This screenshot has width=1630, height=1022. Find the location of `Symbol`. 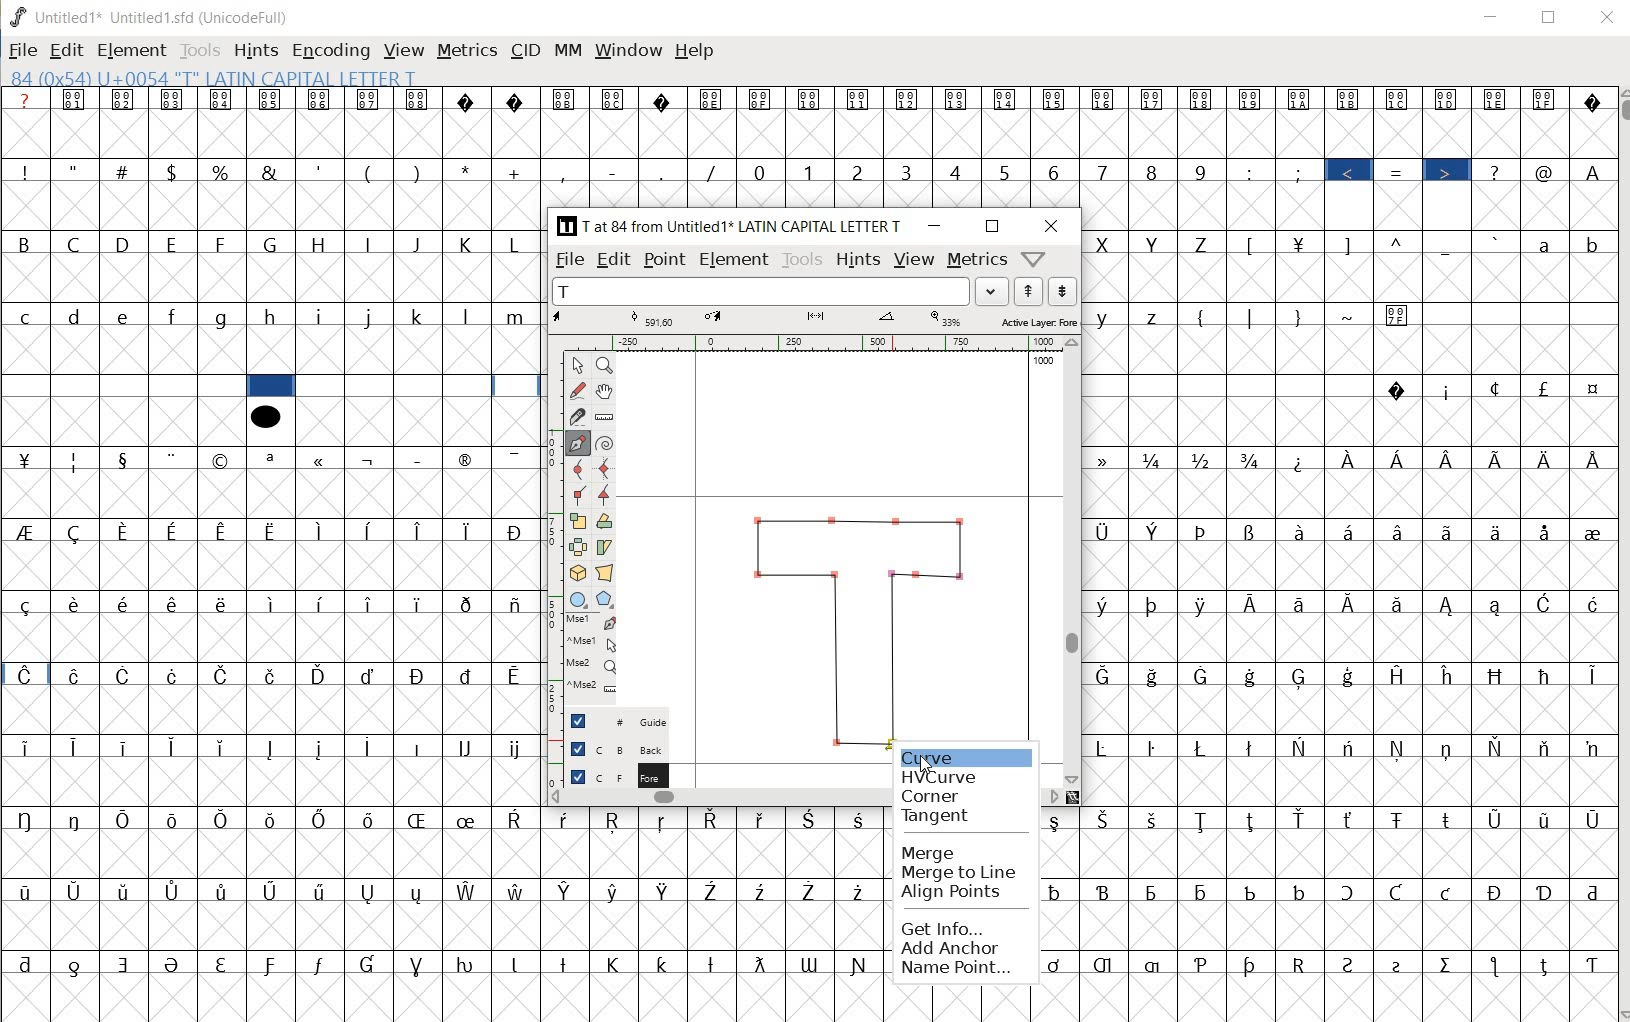

Symbol is located at coordinates (812, 818).